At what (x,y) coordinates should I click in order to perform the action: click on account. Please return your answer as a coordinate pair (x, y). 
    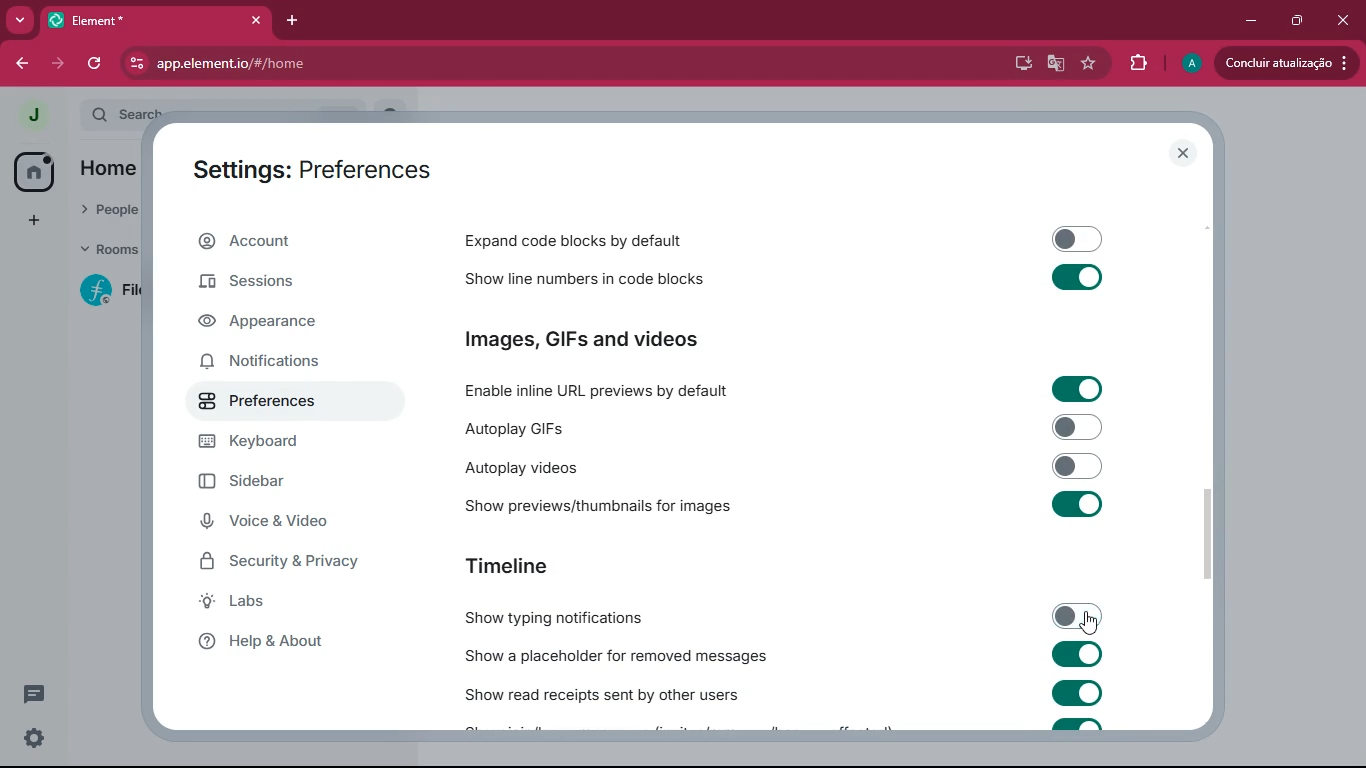
    Looking at the image, I should click on (300, 239).